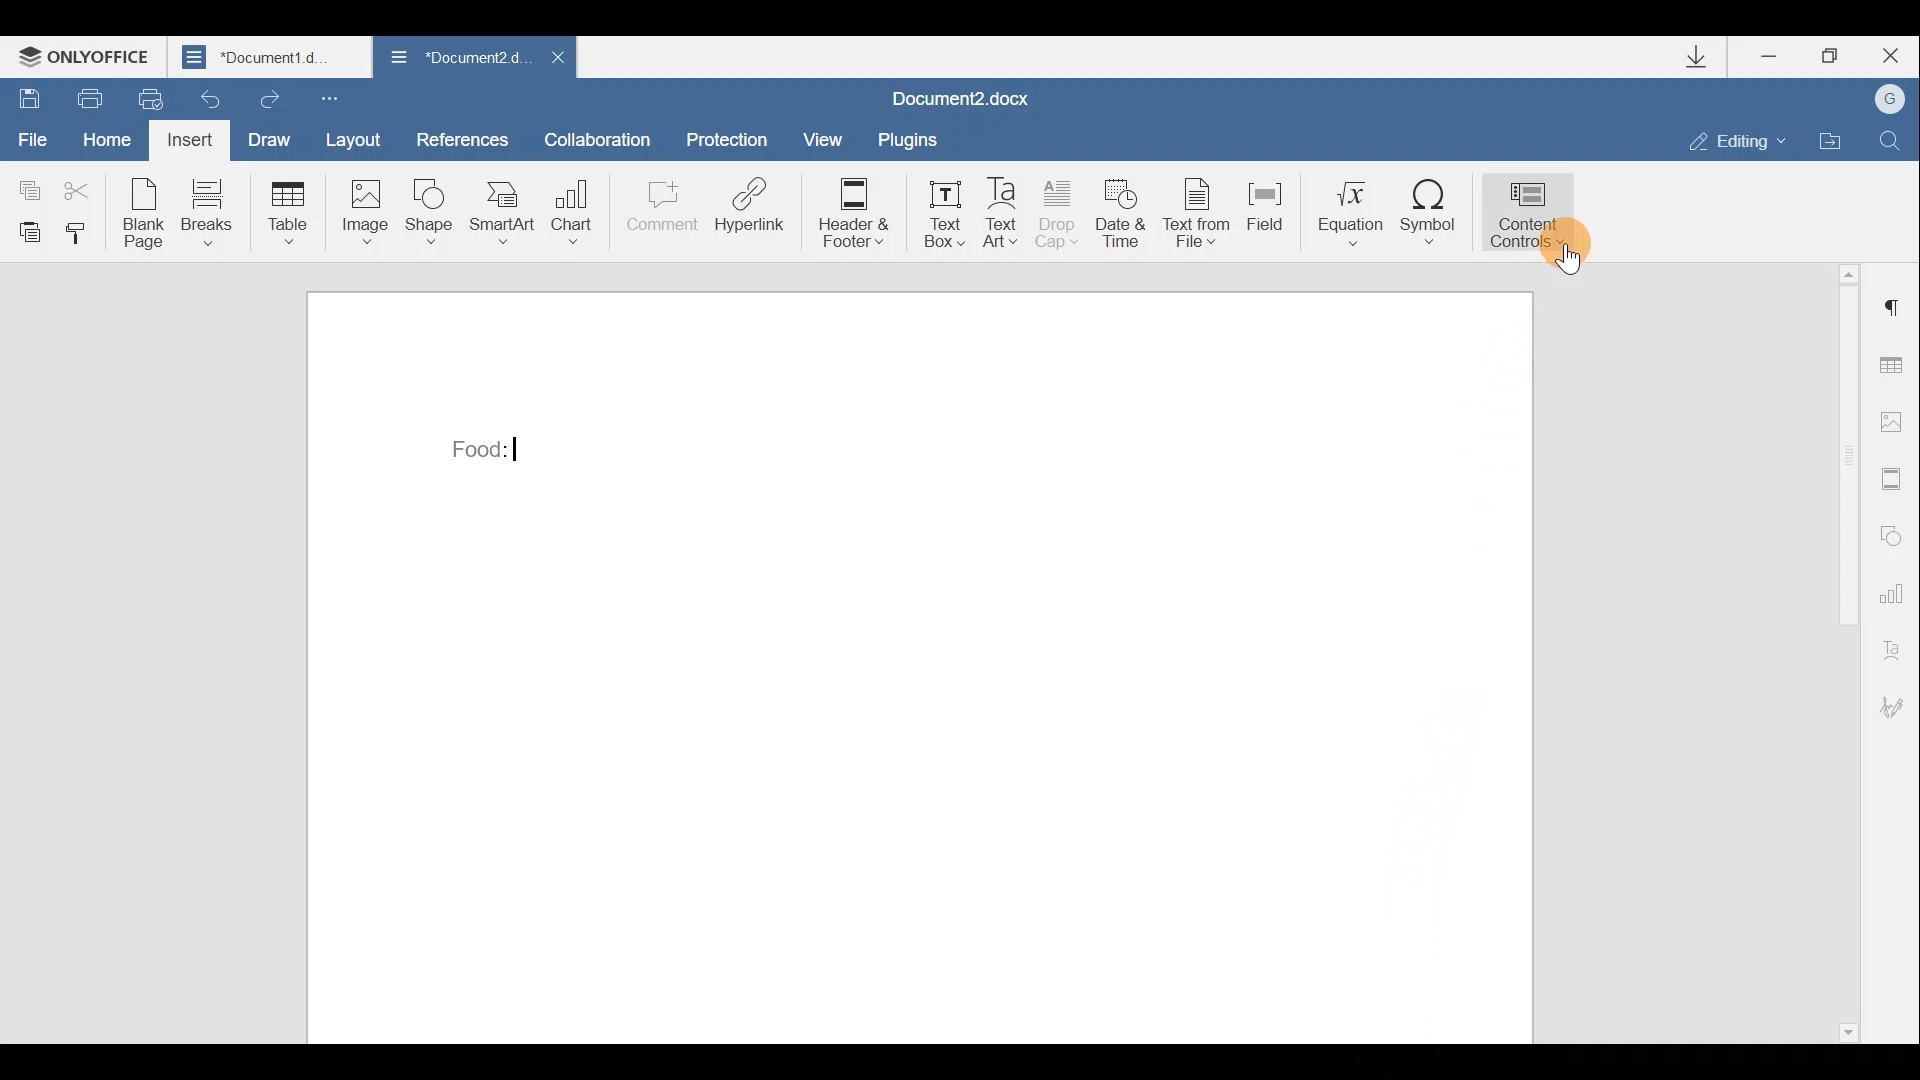  What do you see at coordinates (745, 209) in the screenshot?
I see `Hyperlink` at bounding box center [745, 209].